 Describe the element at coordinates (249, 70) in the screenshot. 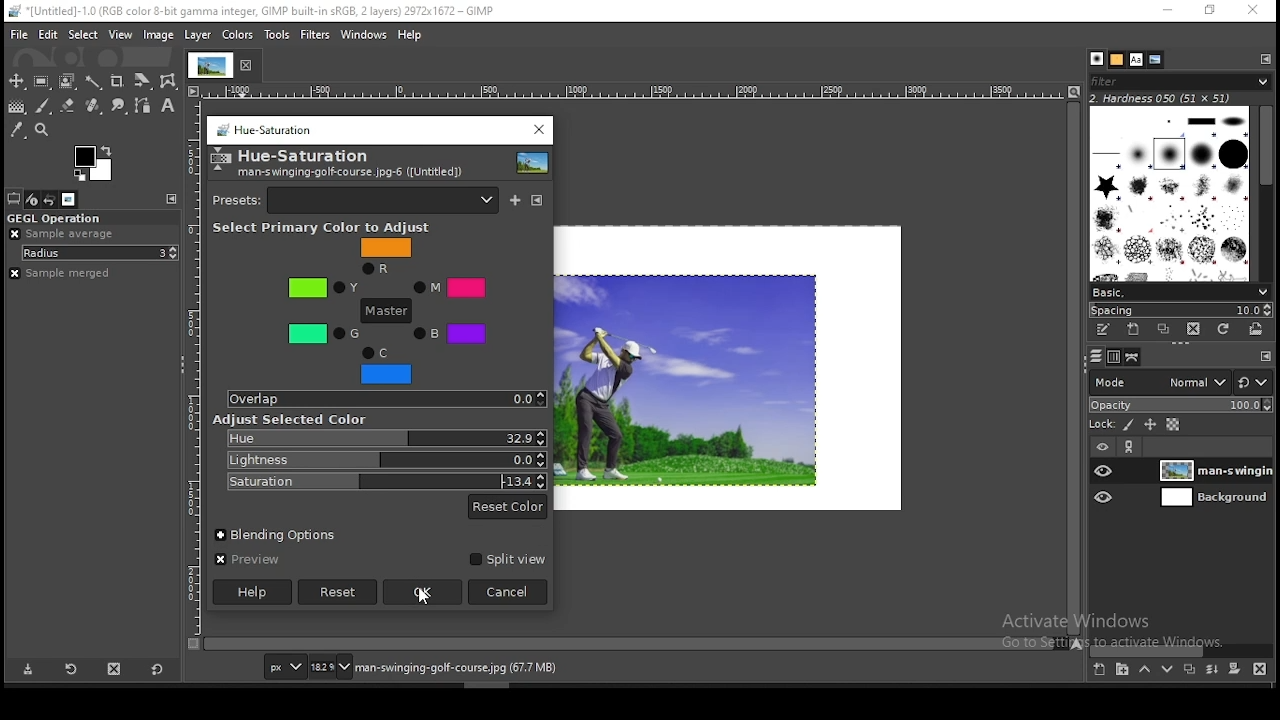

I see `close` at that location.